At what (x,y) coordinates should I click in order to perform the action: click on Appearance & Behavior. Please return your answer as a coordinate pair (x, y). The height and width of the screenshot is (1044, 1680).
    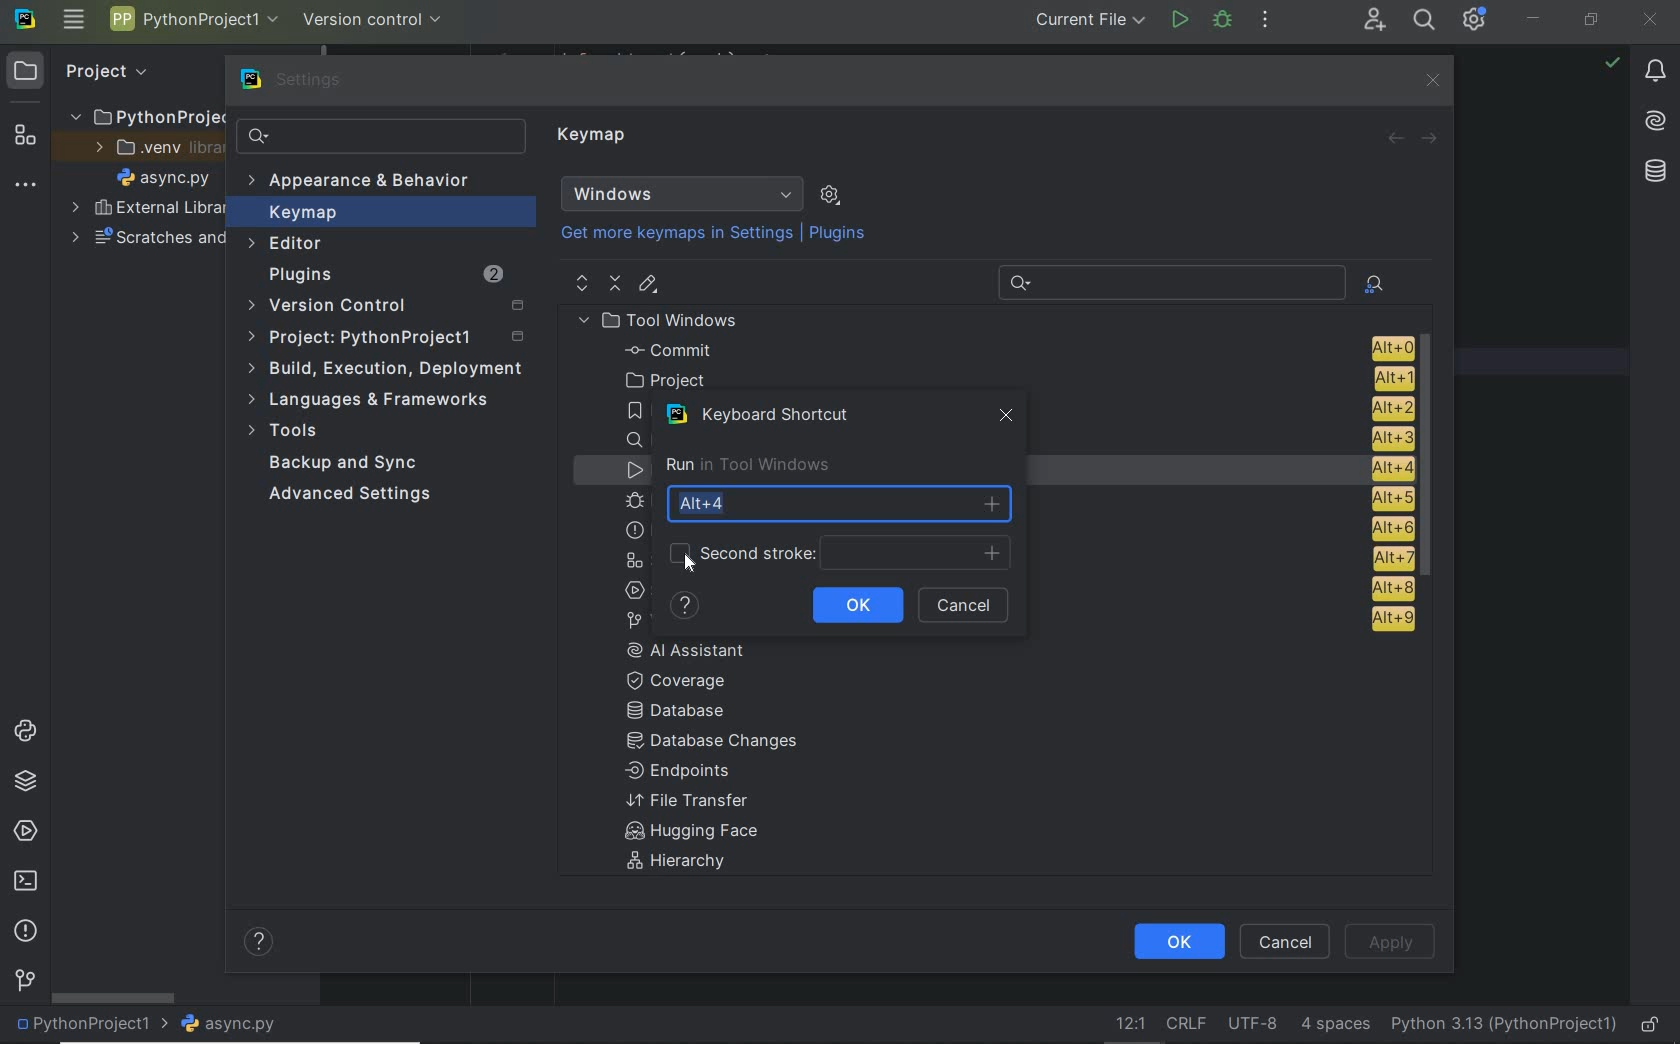
    Looking at the image, I should click on (362, 182).